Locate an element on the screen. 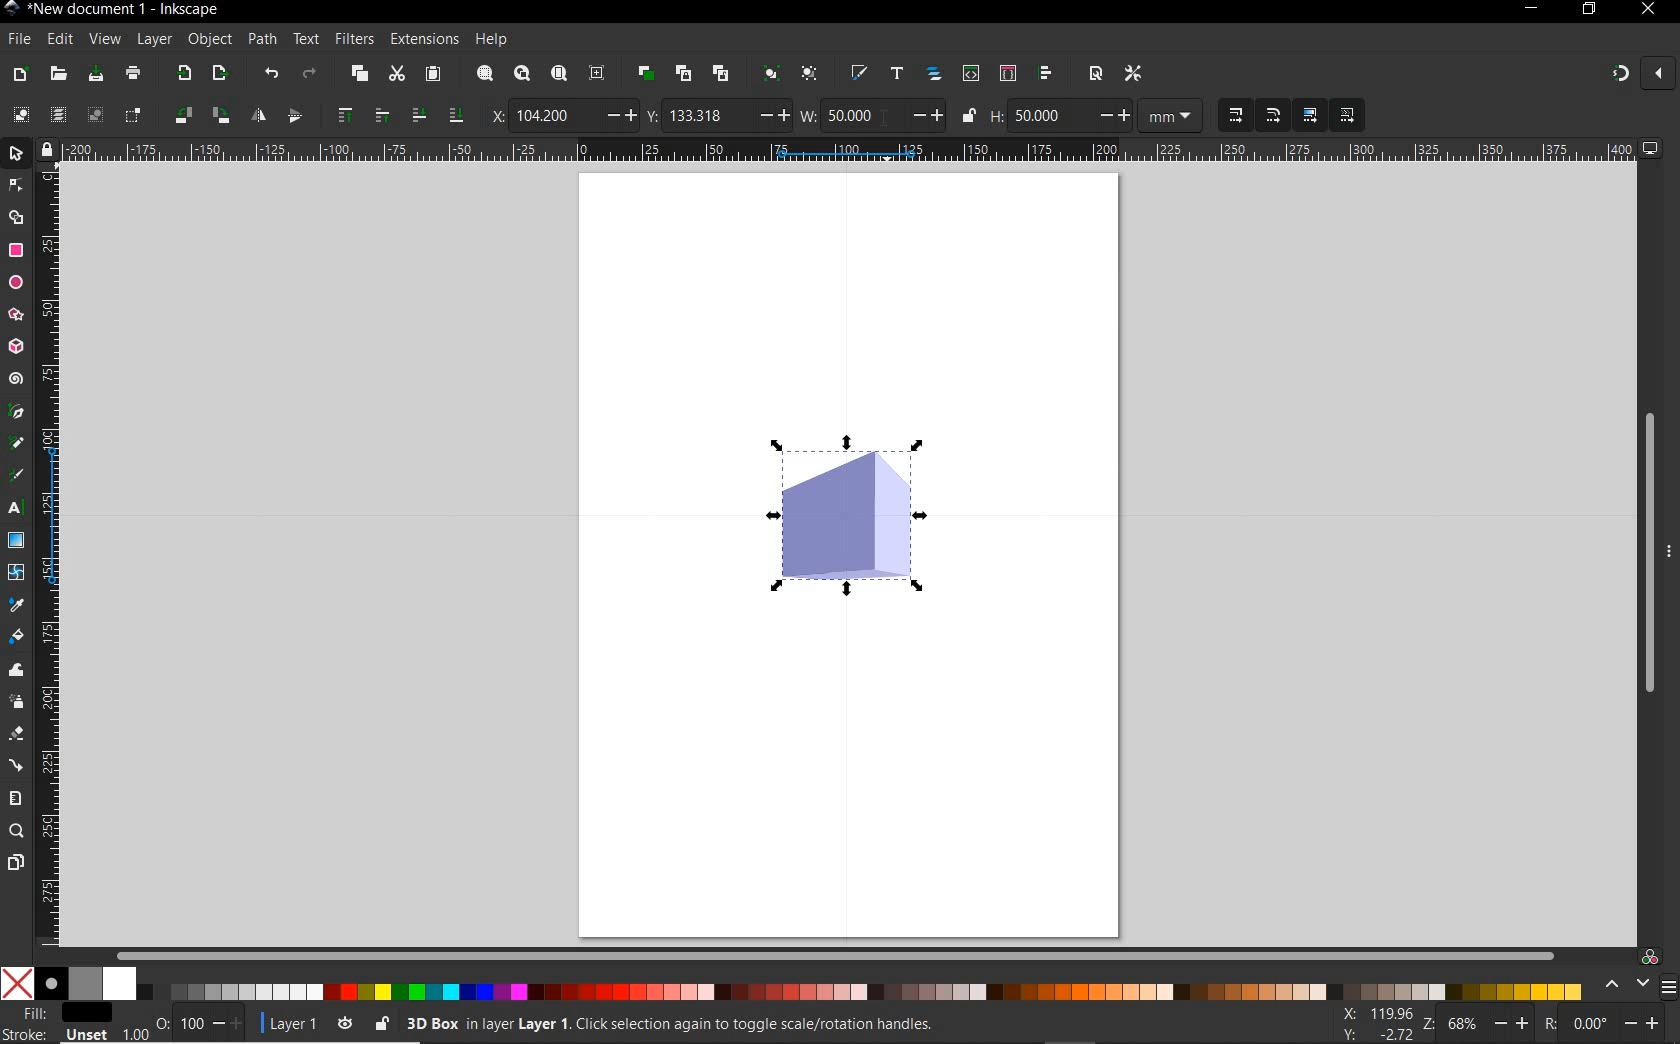  50 is located at coordinates (861, 115).